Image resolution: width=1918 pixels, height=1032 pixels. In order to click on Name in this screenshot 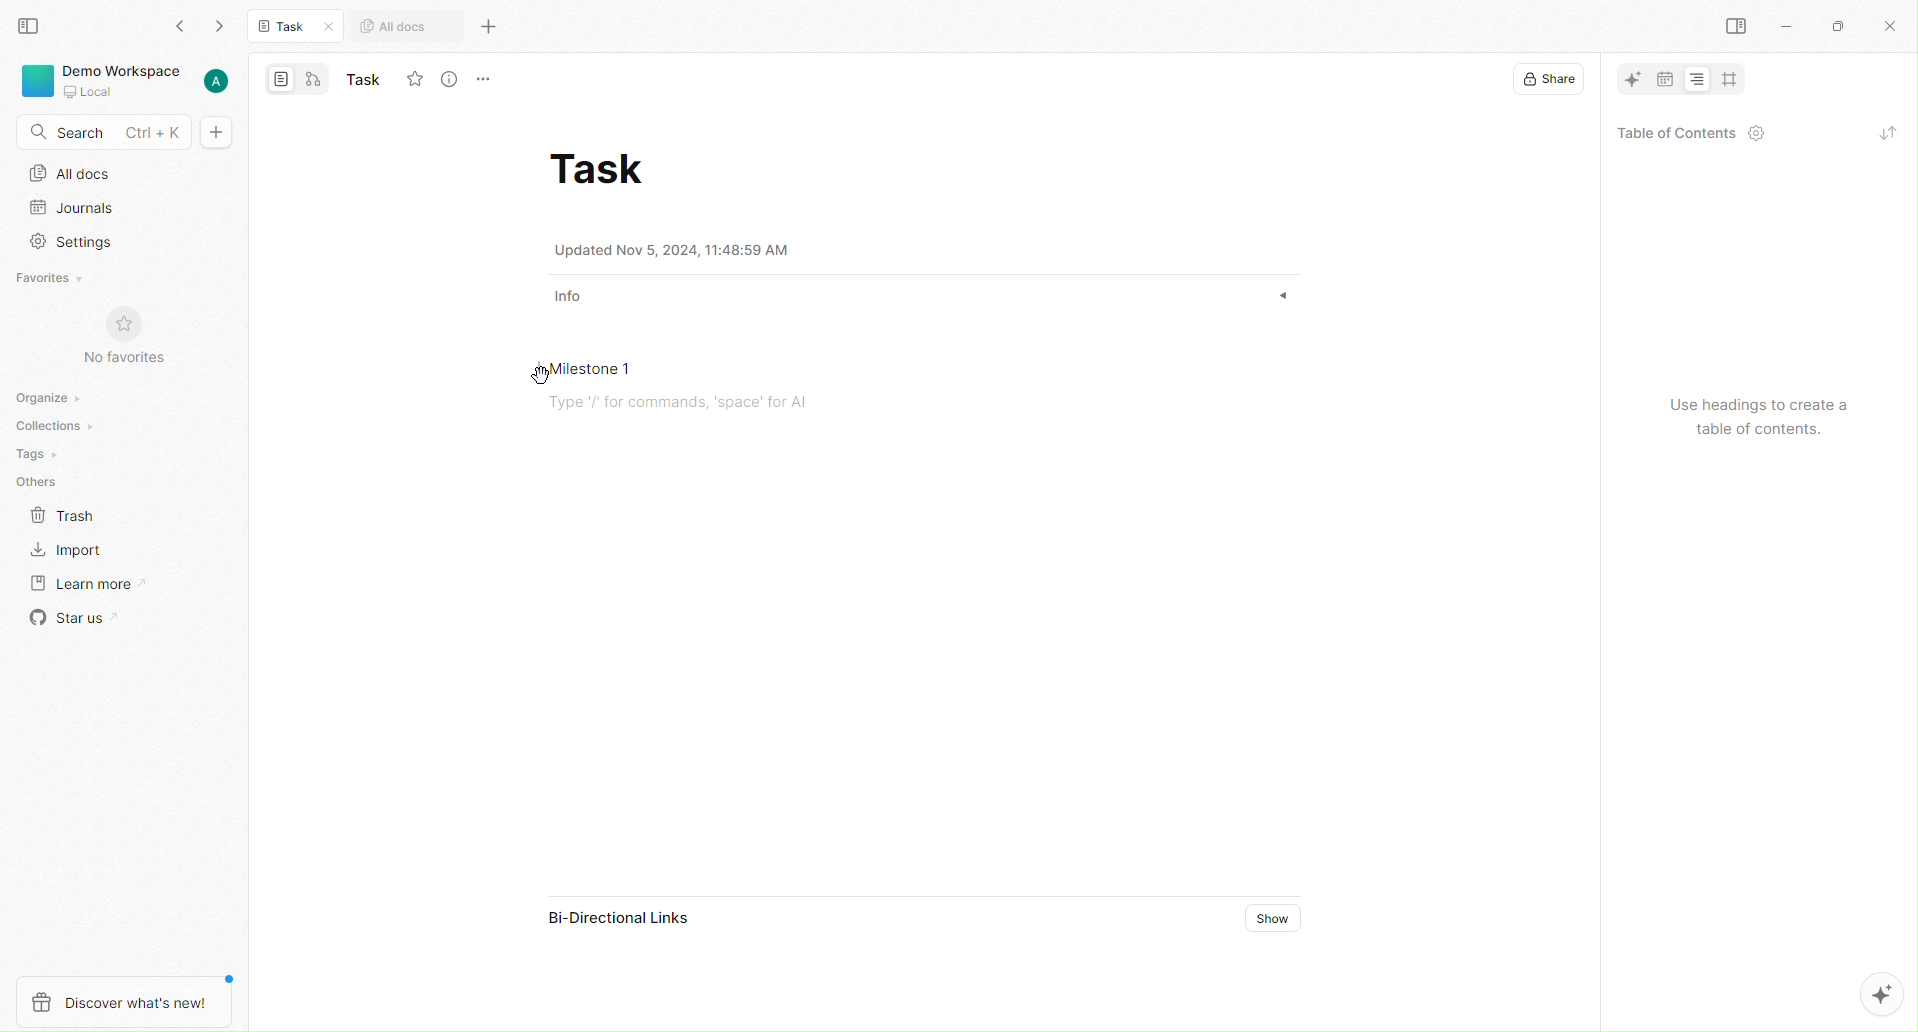, I will do `click(365, 80)`.